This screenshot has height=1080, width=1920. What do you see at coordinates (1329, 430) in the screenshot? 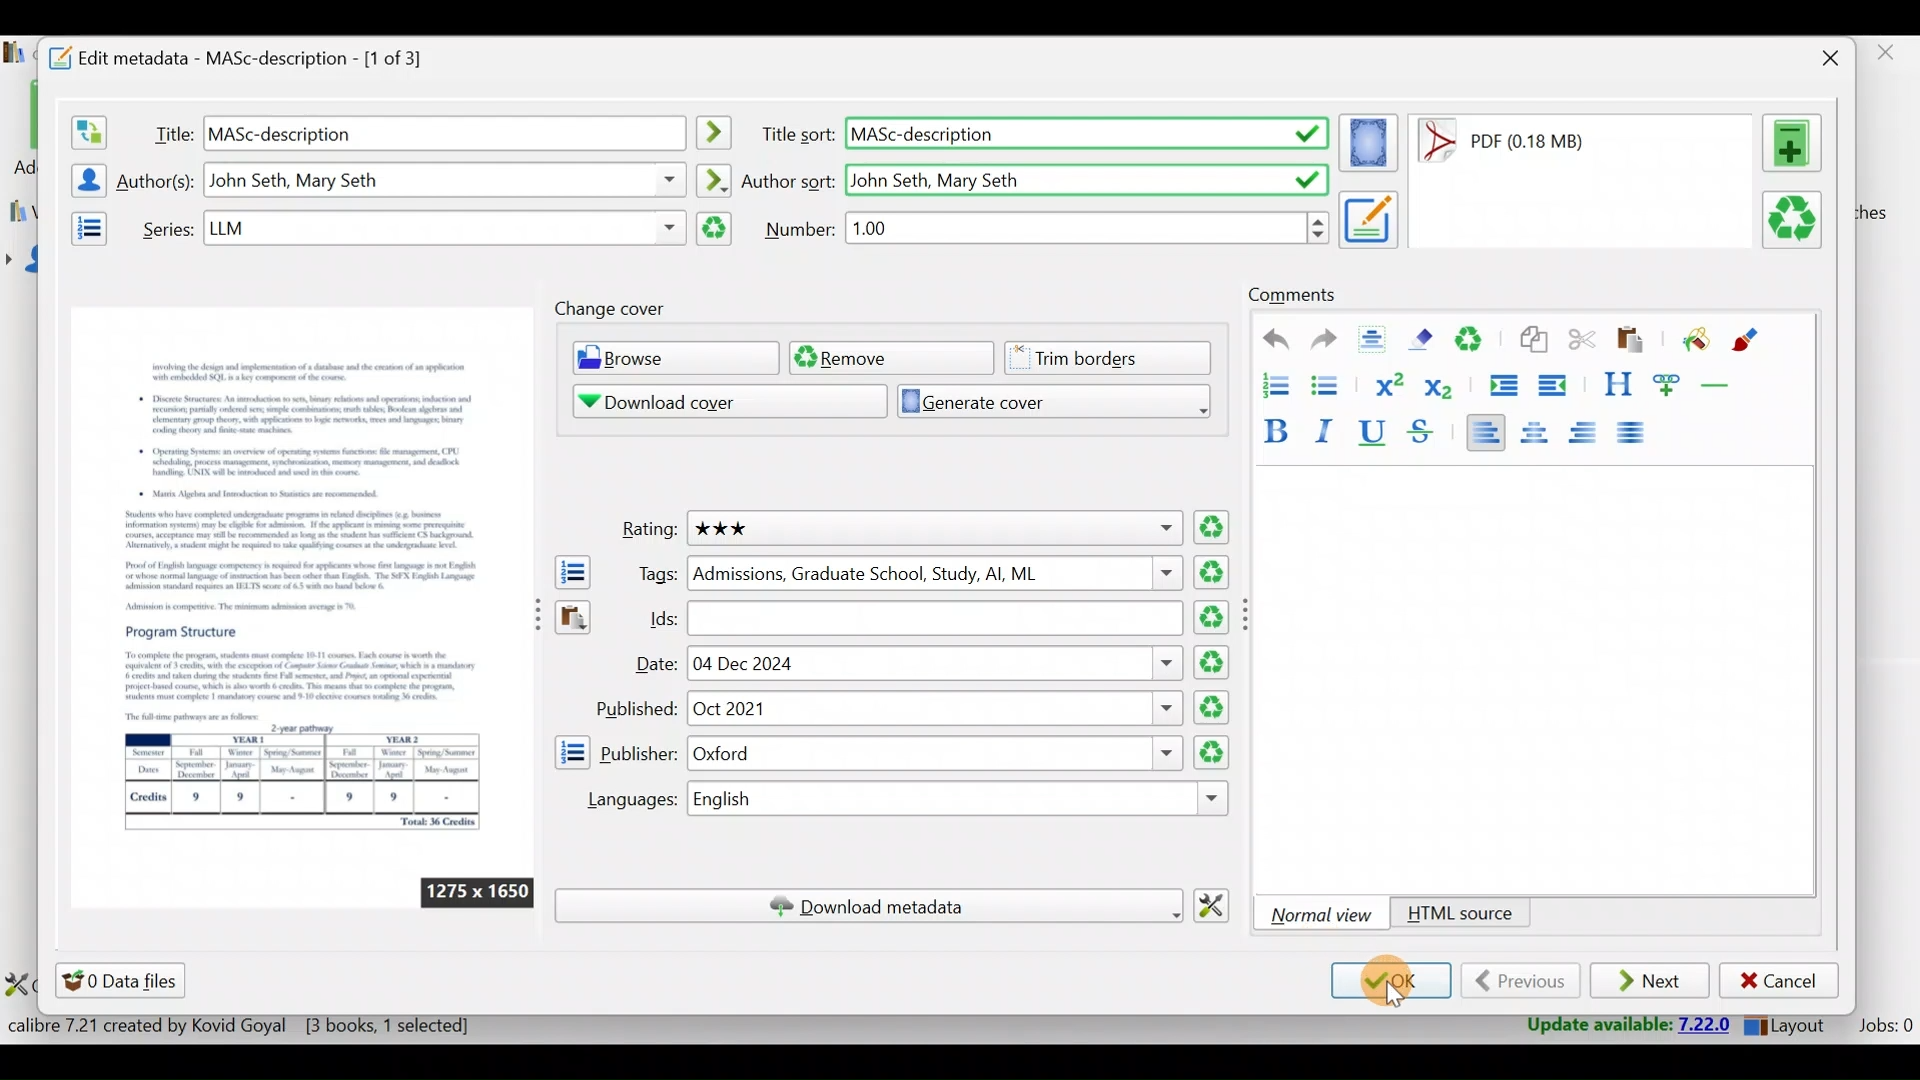
I see `Italic` at bounding box center [1329, 430].